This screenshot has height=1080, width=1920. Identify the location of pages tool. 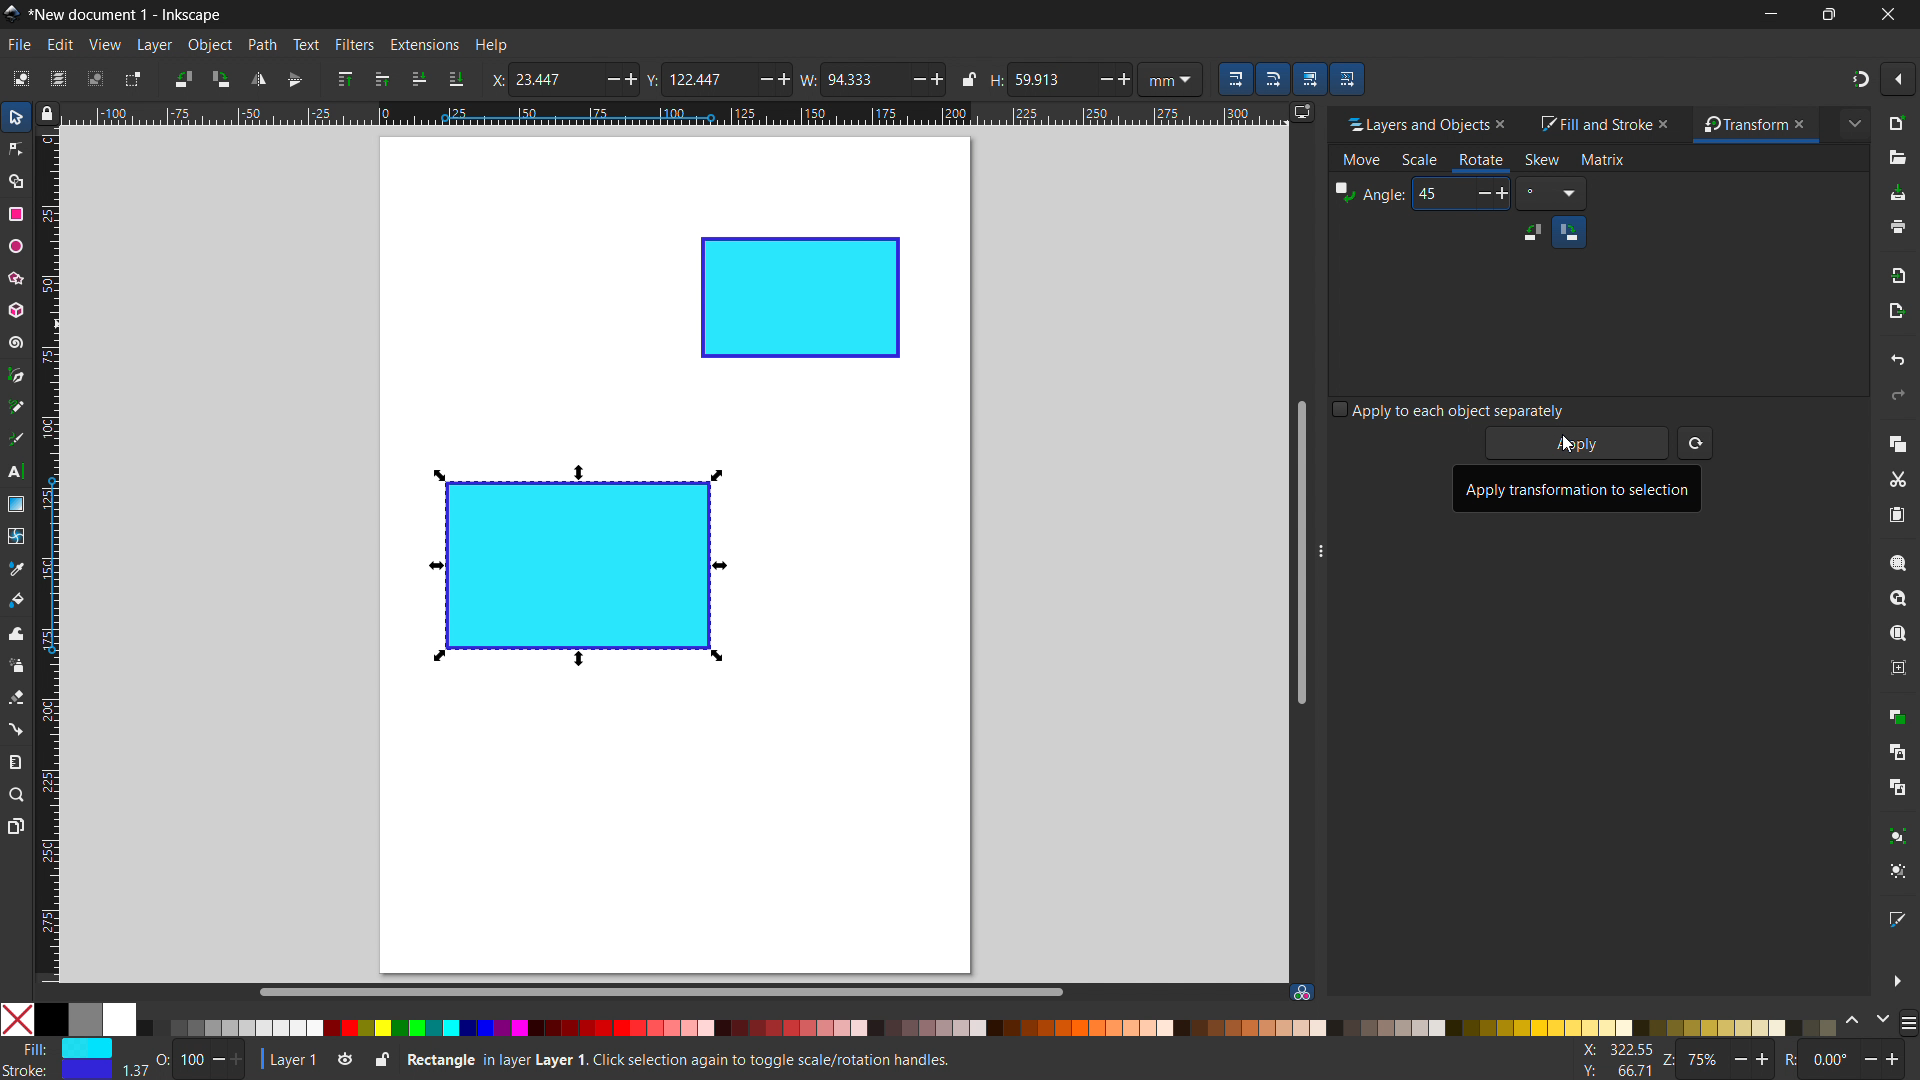
(17, 825).